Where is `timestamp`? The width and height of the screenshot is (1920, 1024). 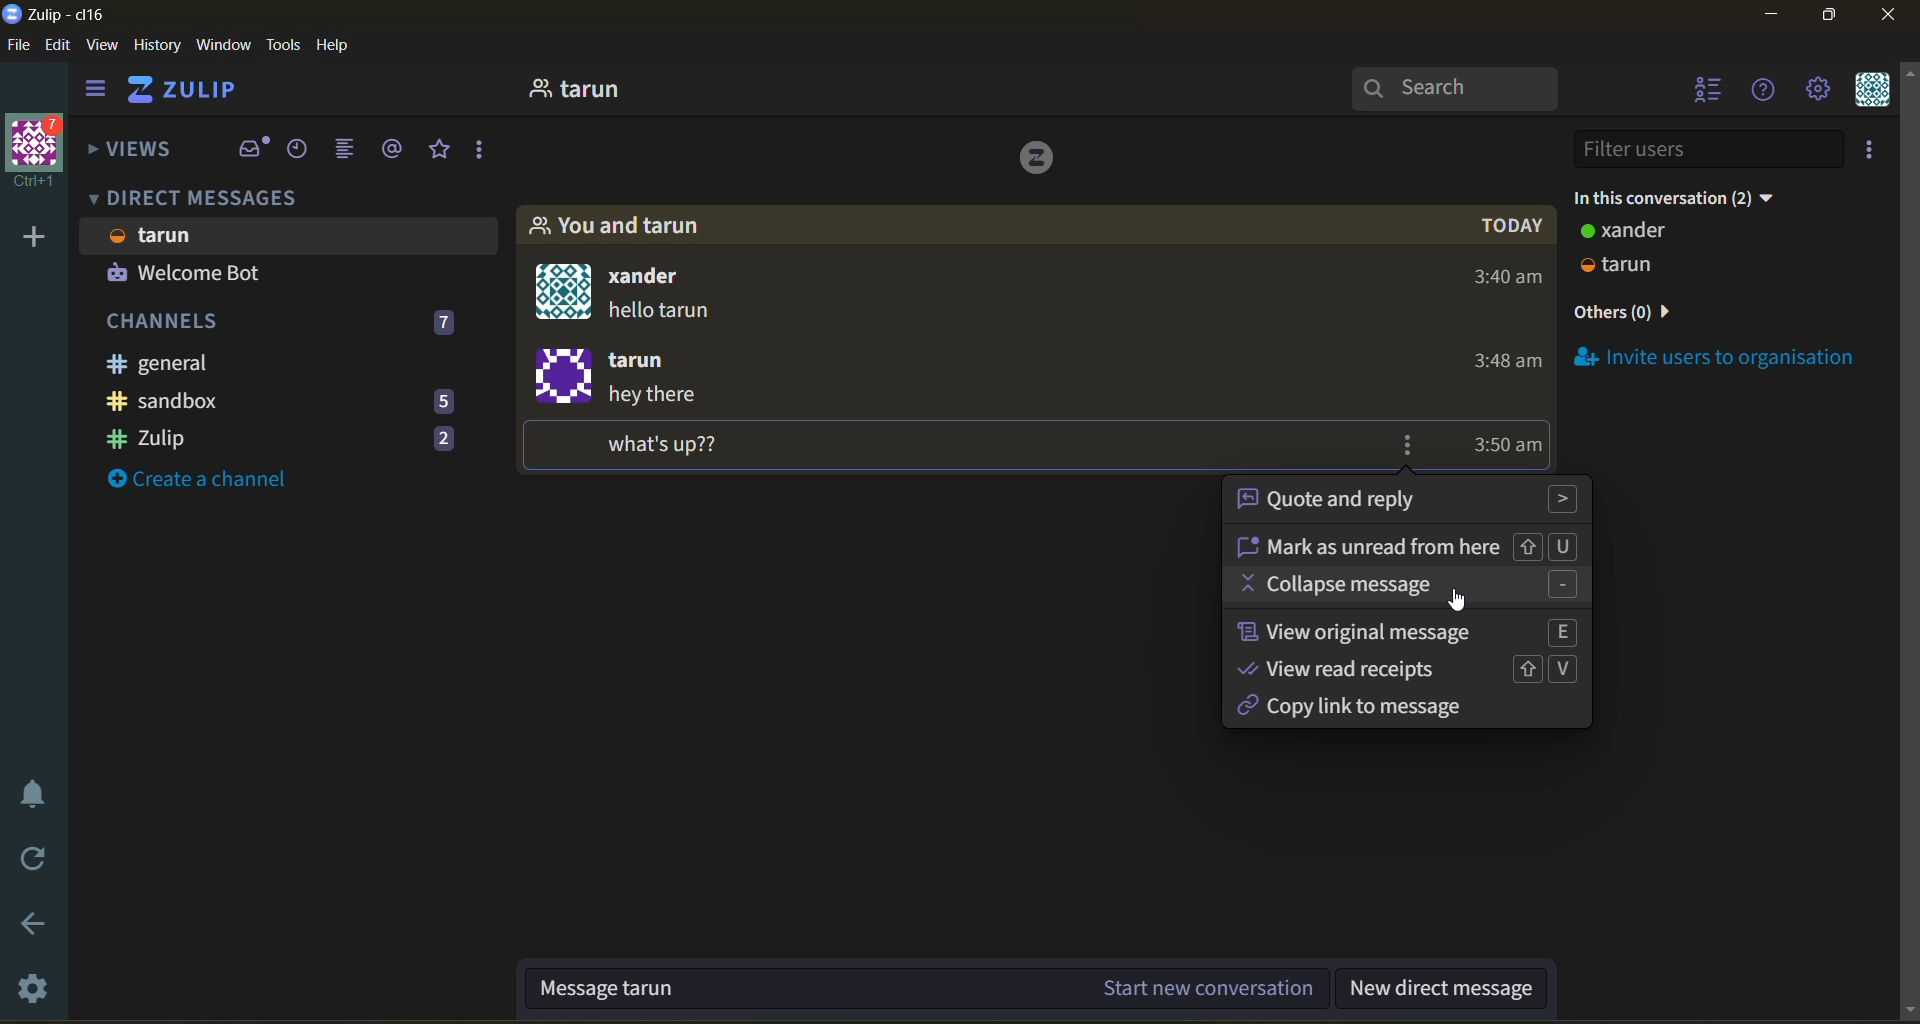 timestamp is located at coordinates (1495, 326).